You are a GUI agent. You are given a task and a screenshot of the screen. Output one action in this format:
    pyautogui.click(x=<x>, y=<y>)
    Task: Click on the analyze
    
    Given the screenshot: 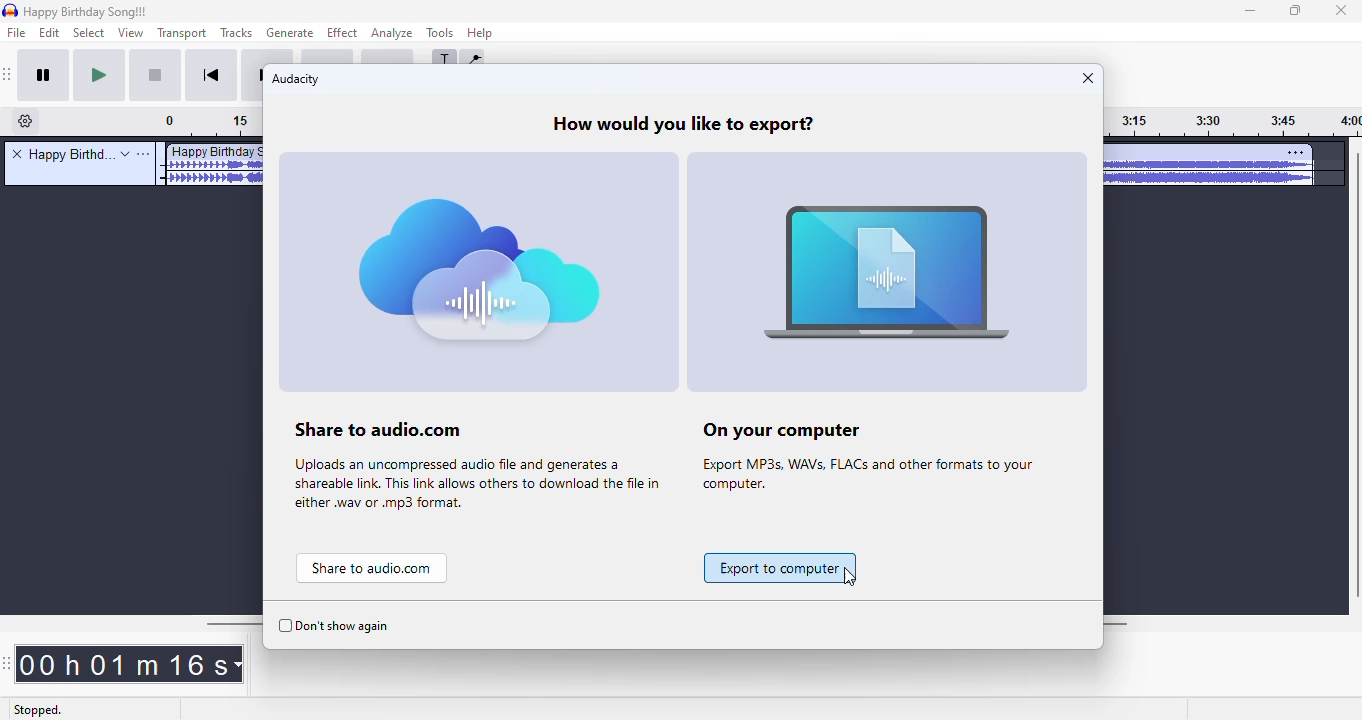 What is the action you would take?
    pyautogui.click(x=392, y=34)
    